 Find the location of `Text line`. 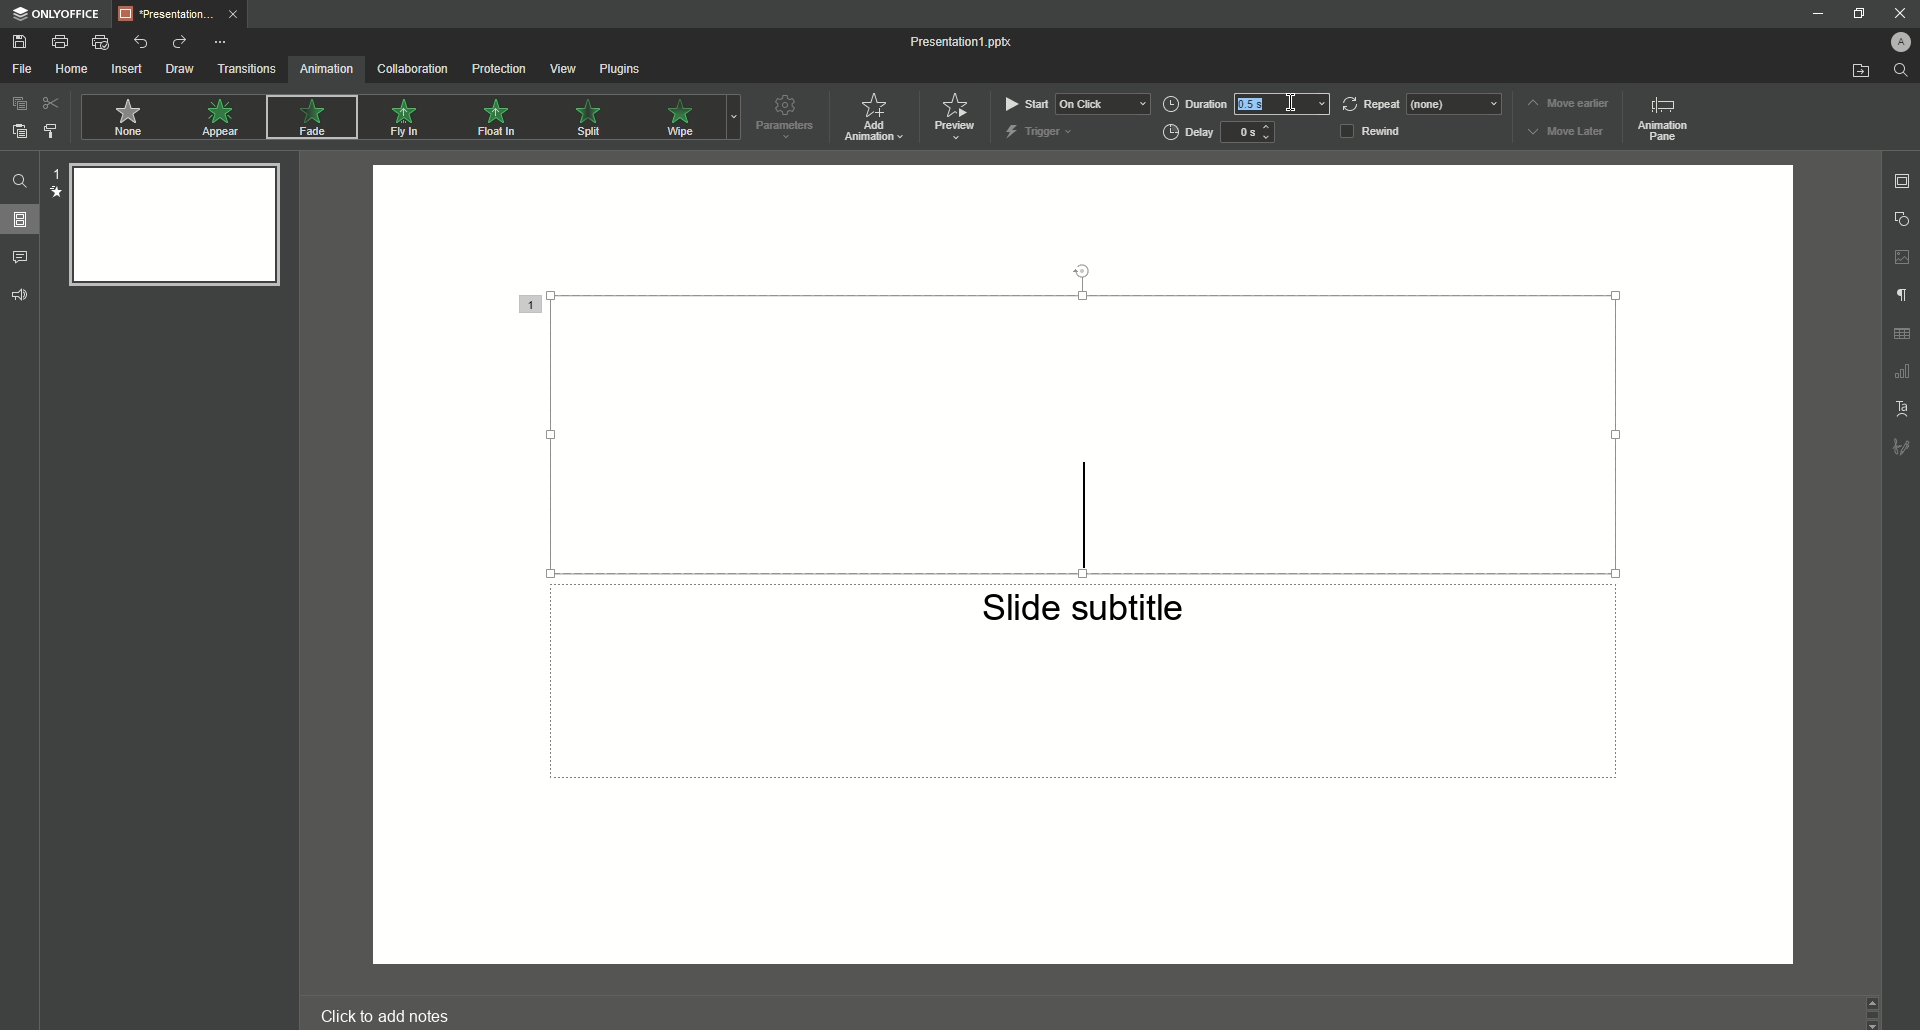

Text line is located at coordinates (1083, 522).